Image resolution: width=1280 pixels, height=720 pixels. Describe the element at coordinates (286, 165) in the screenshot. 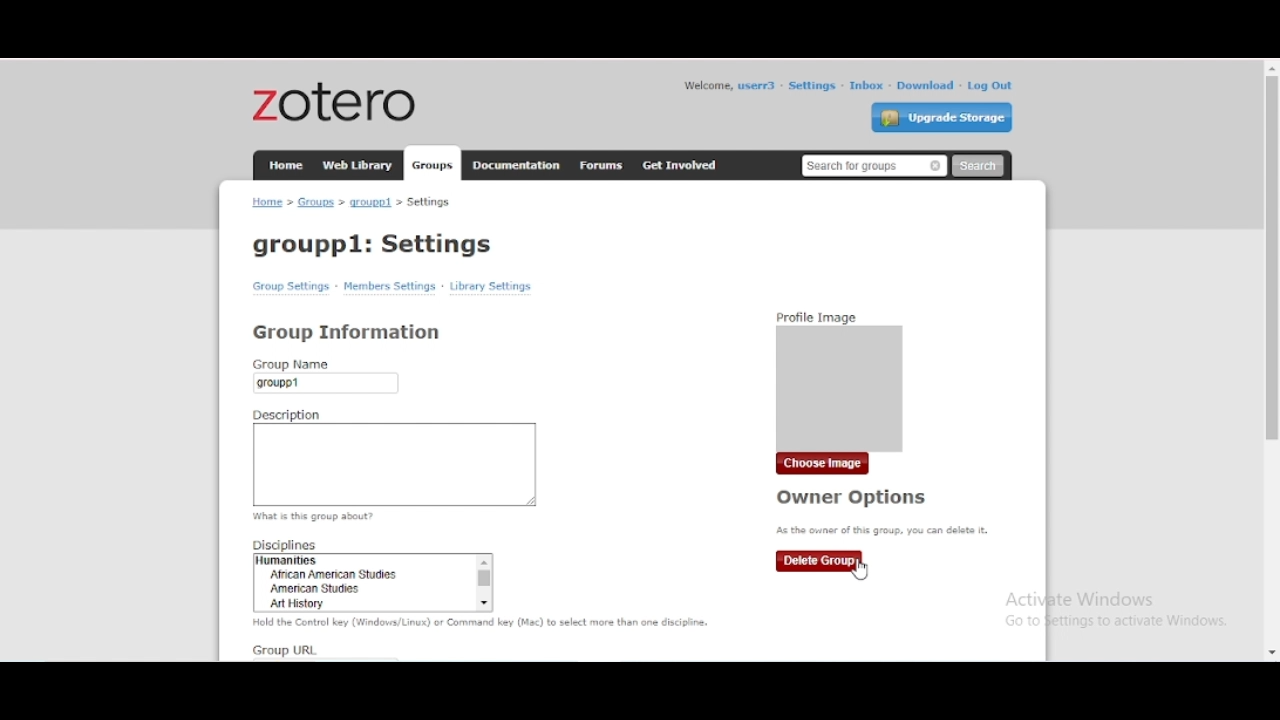

I see `home` at that location.